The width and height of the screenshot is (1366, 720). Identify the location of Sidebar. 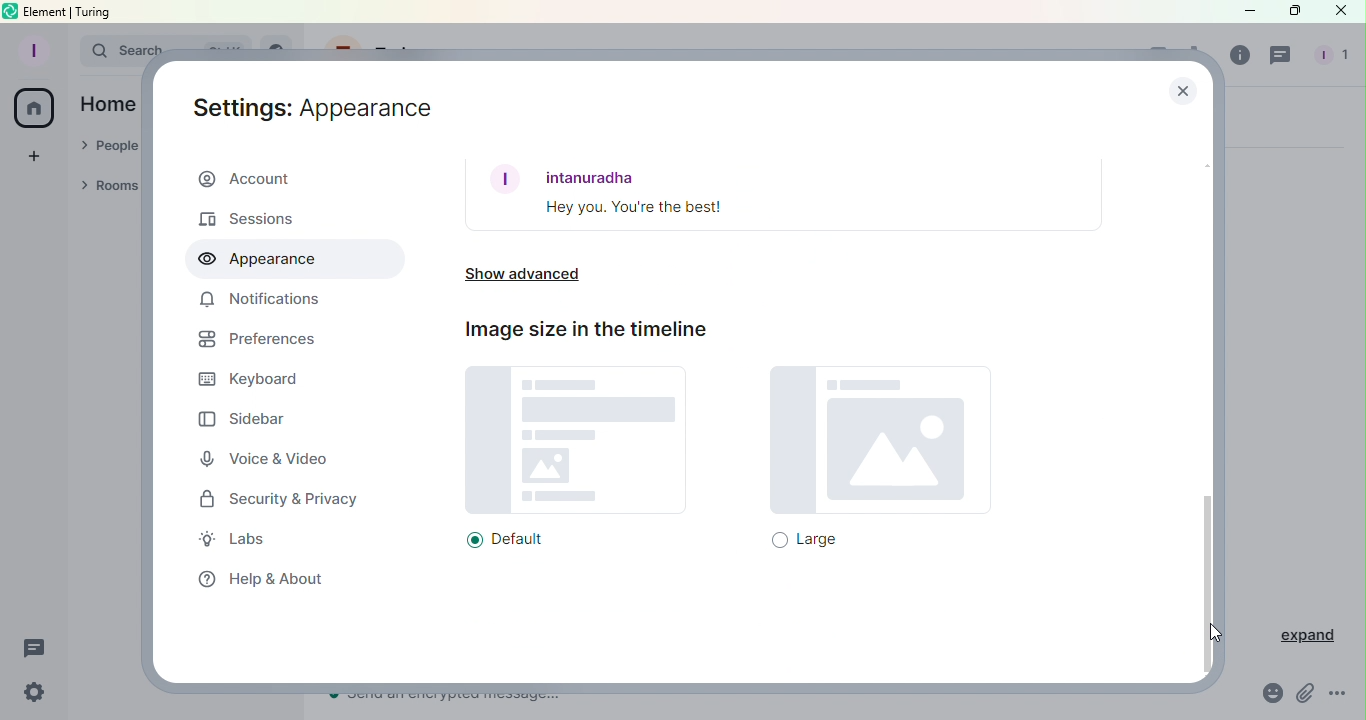
(242, 418).